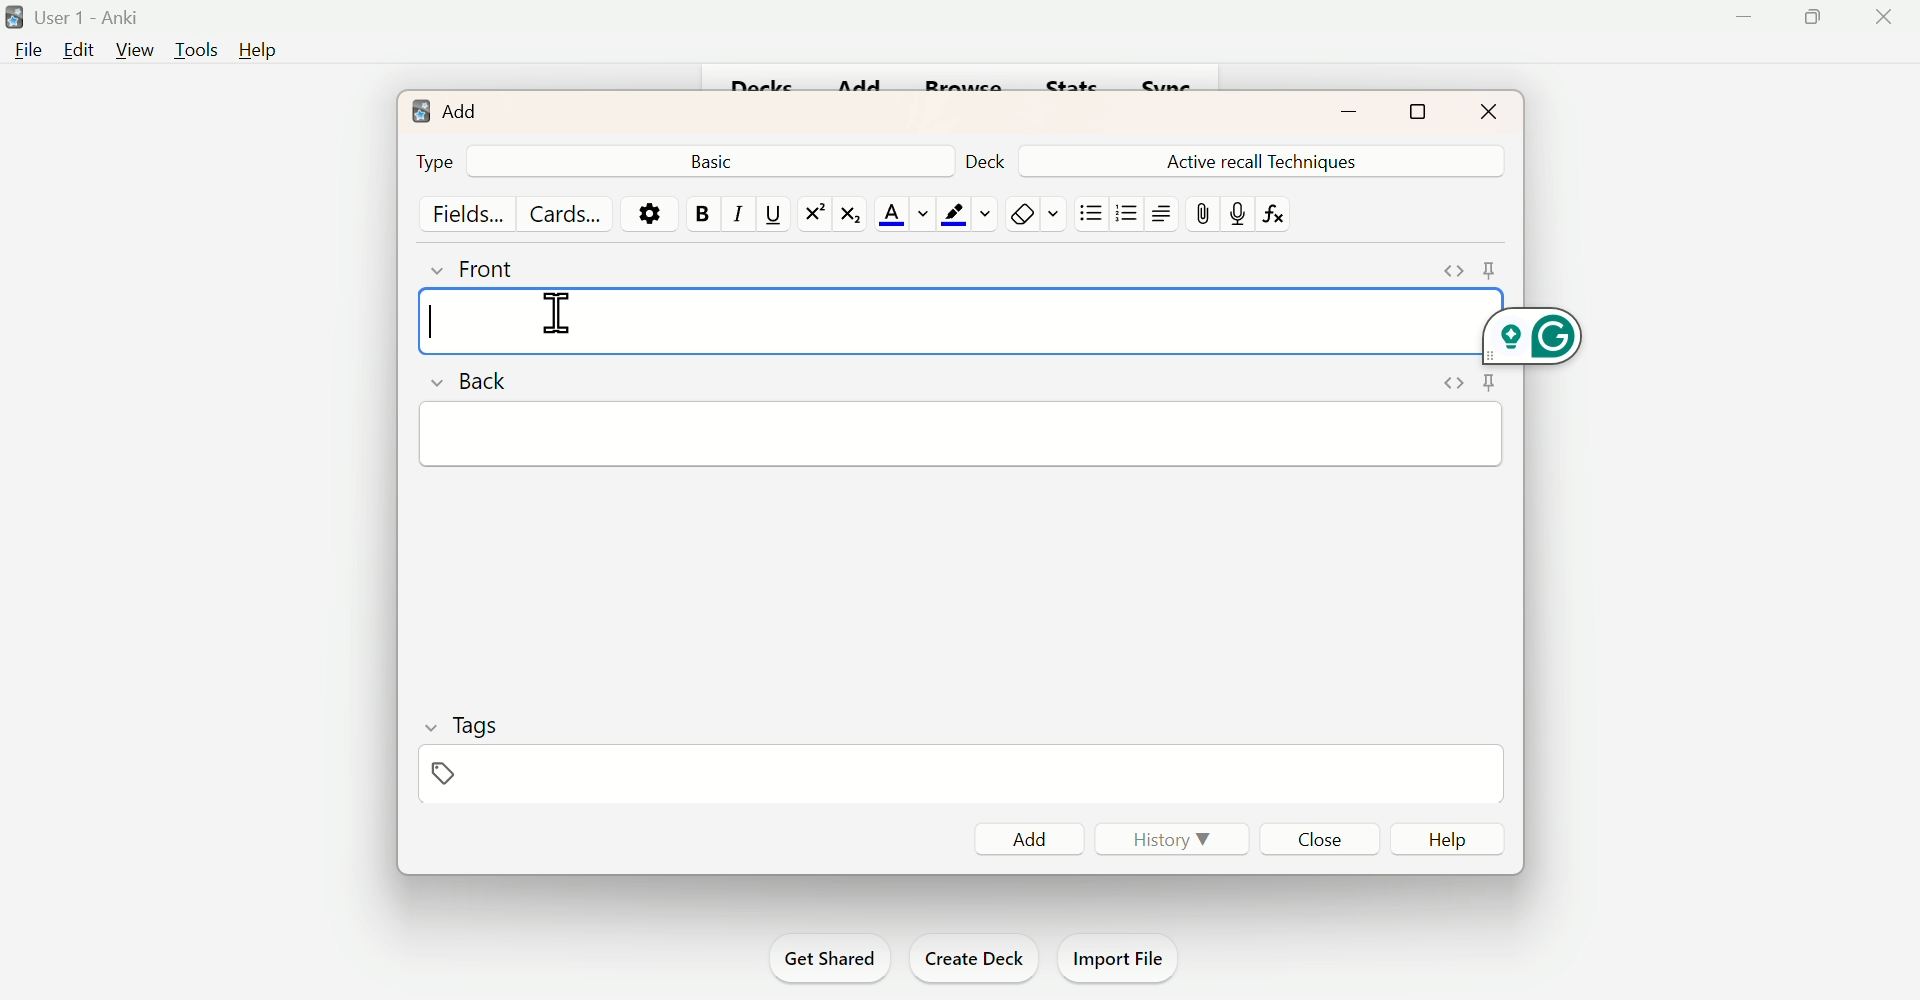 The width and height of the screenshot is (1920, 1000). Describe the element at coordinates (1324, 842) in the screenshot. I see `Close` at that location.